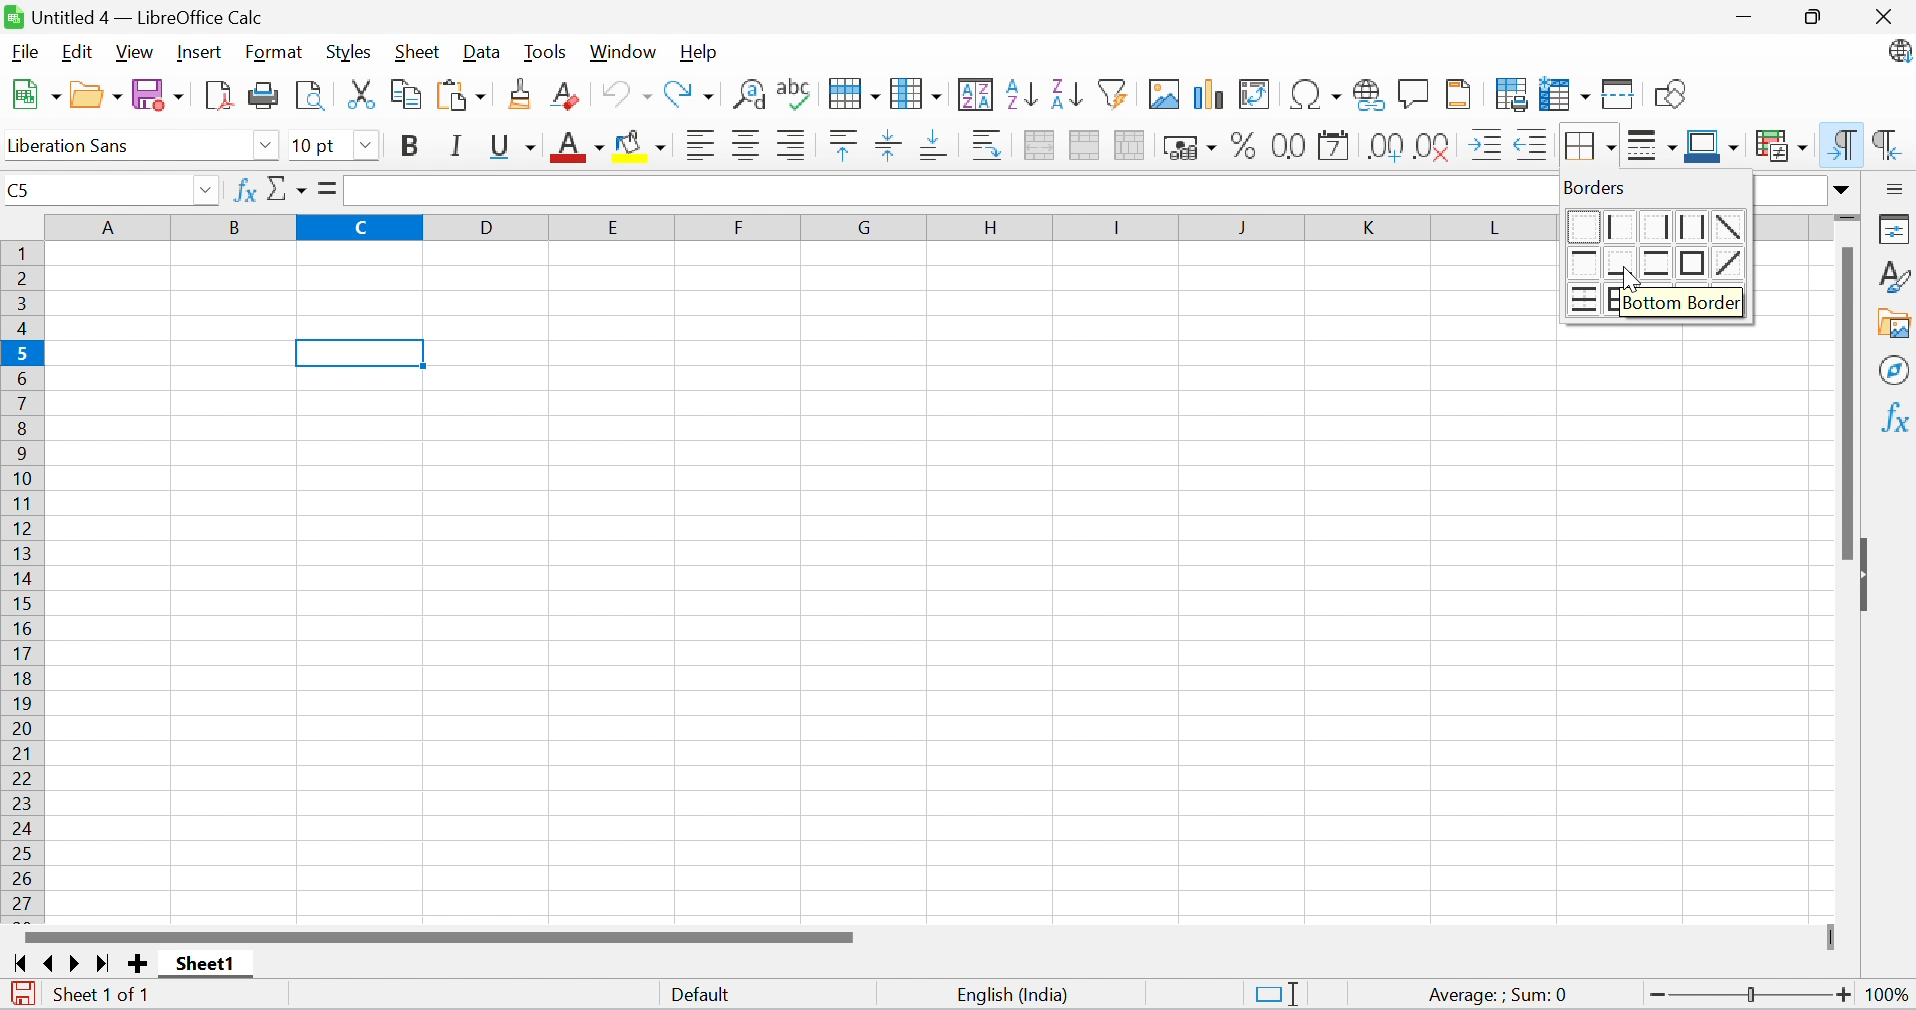  What do you see at coordinates (1845, 401) in the screenshot?
I see `Scroll bar` at bounding box center [1845, 401].